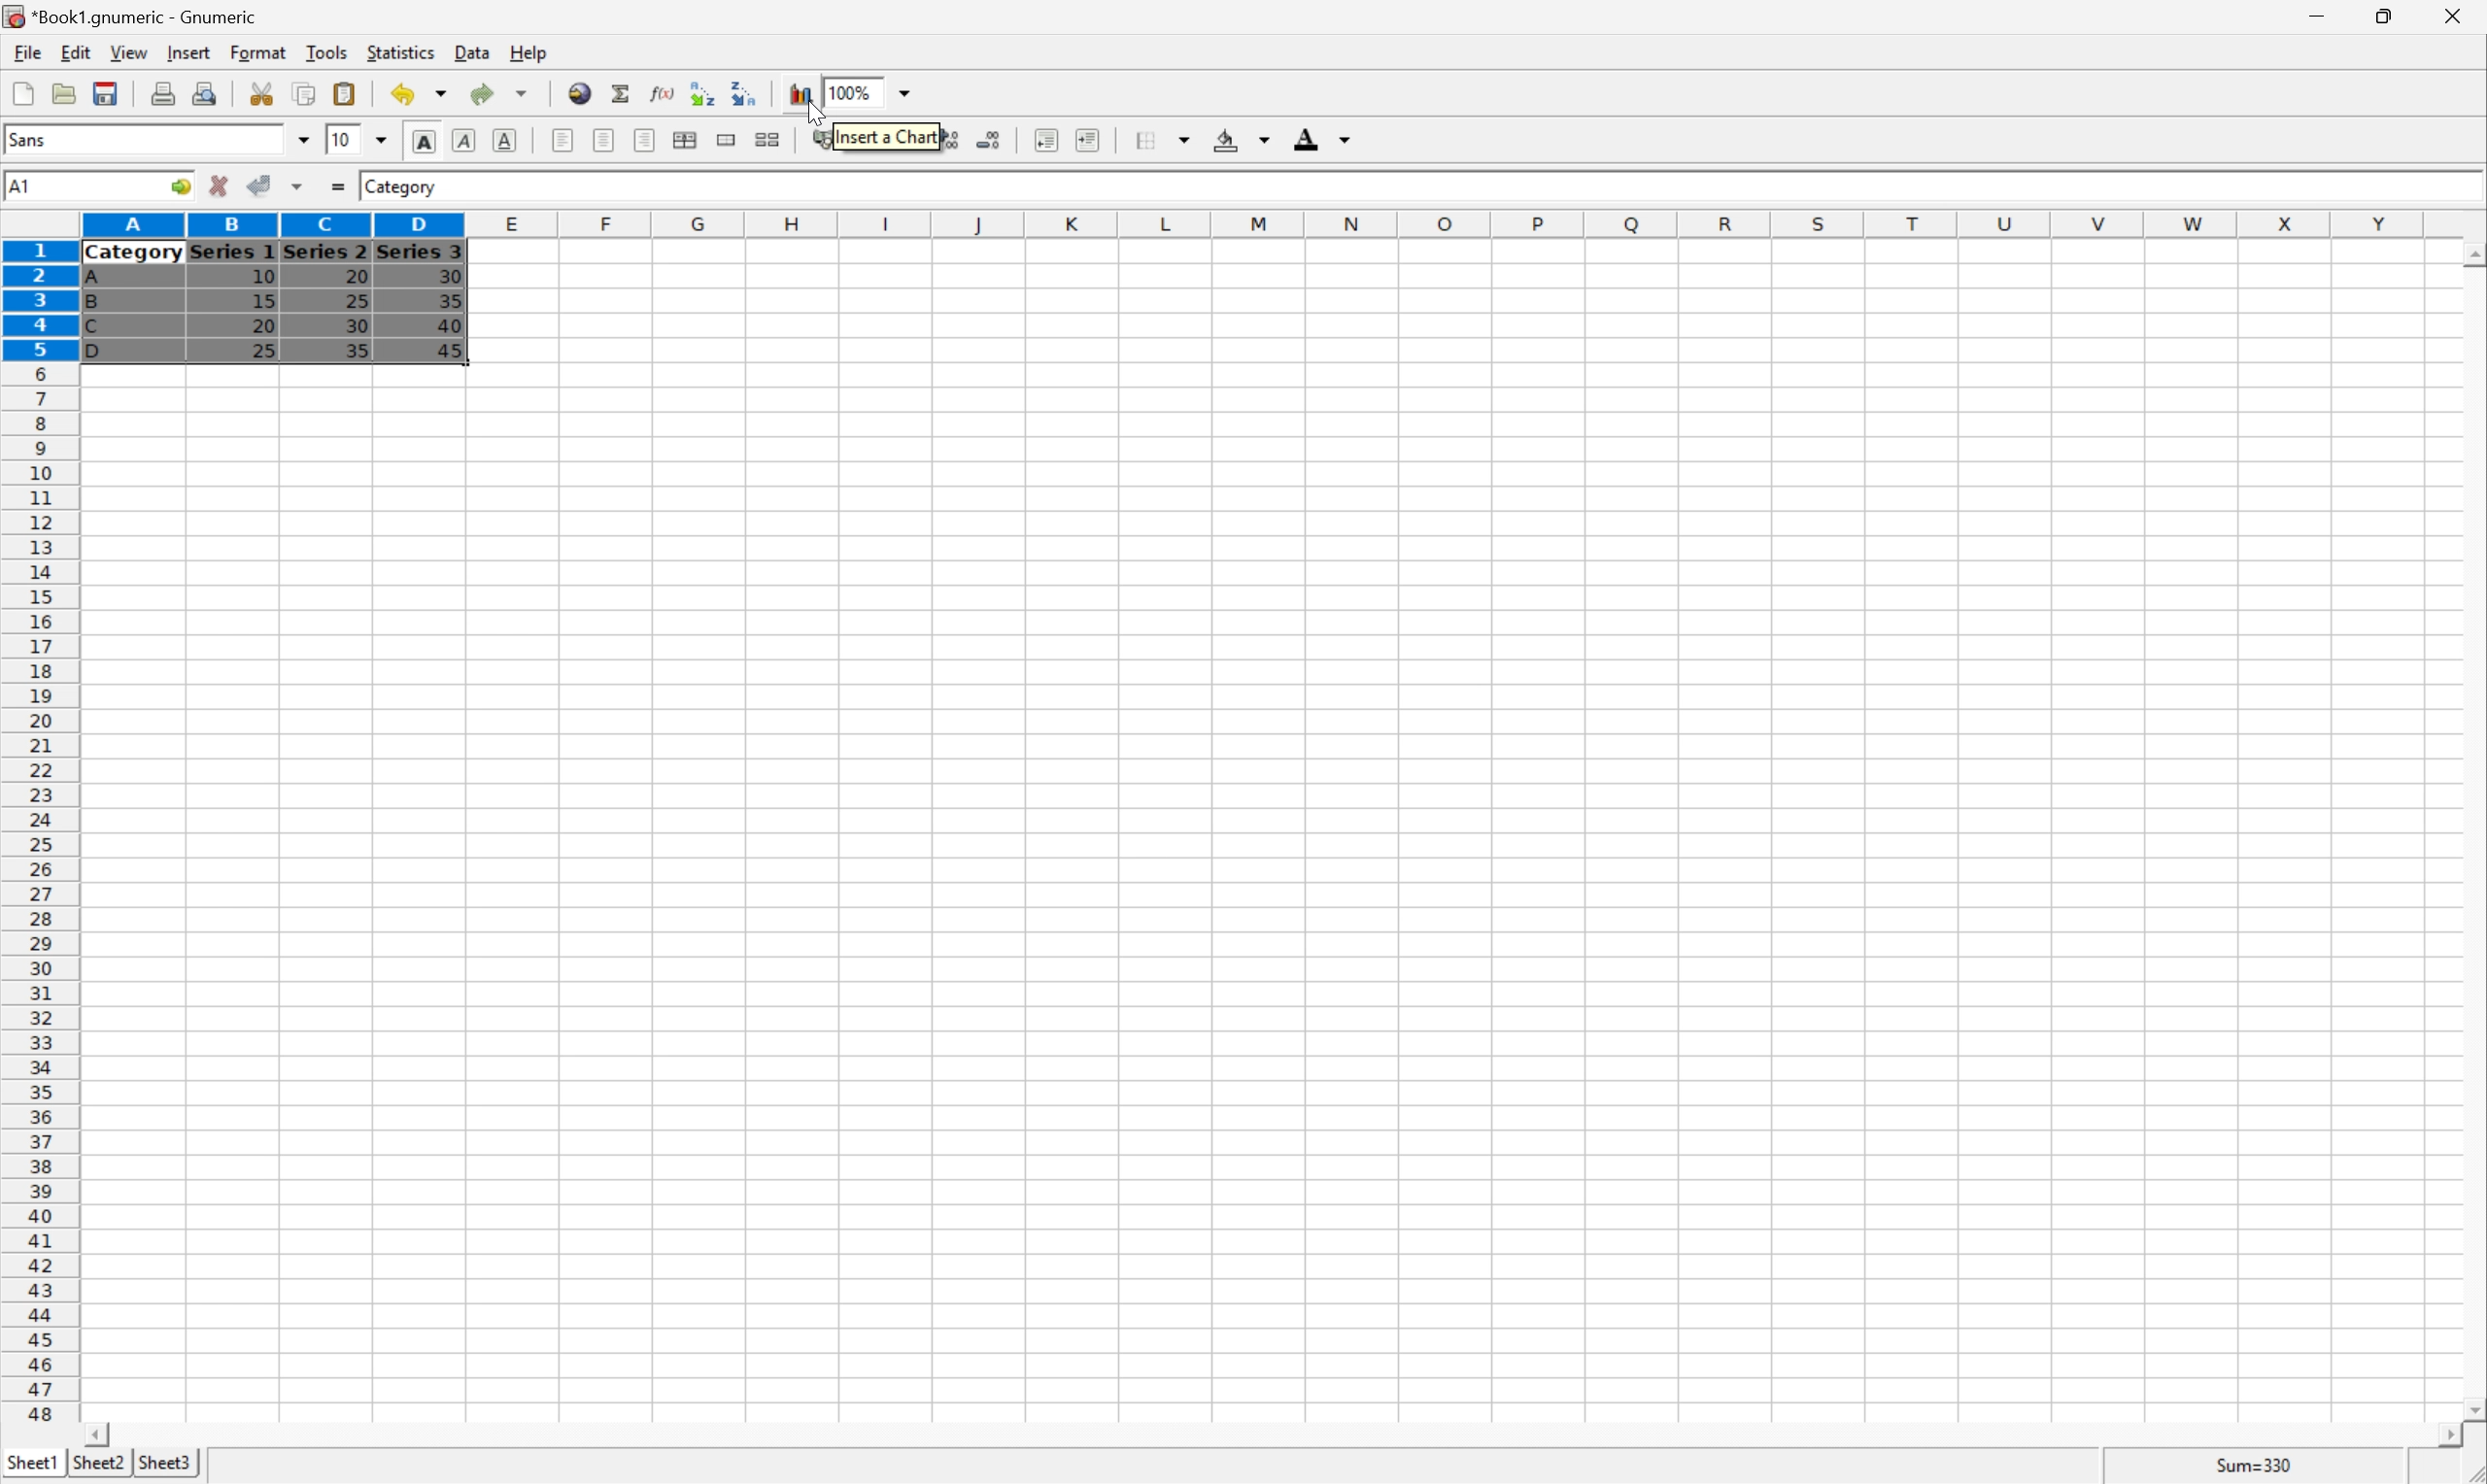 The height and width of the screenshot is (1484, 2487). Describe the element at coordinates (358, 301) in the screenshot. I see `25` at that location.